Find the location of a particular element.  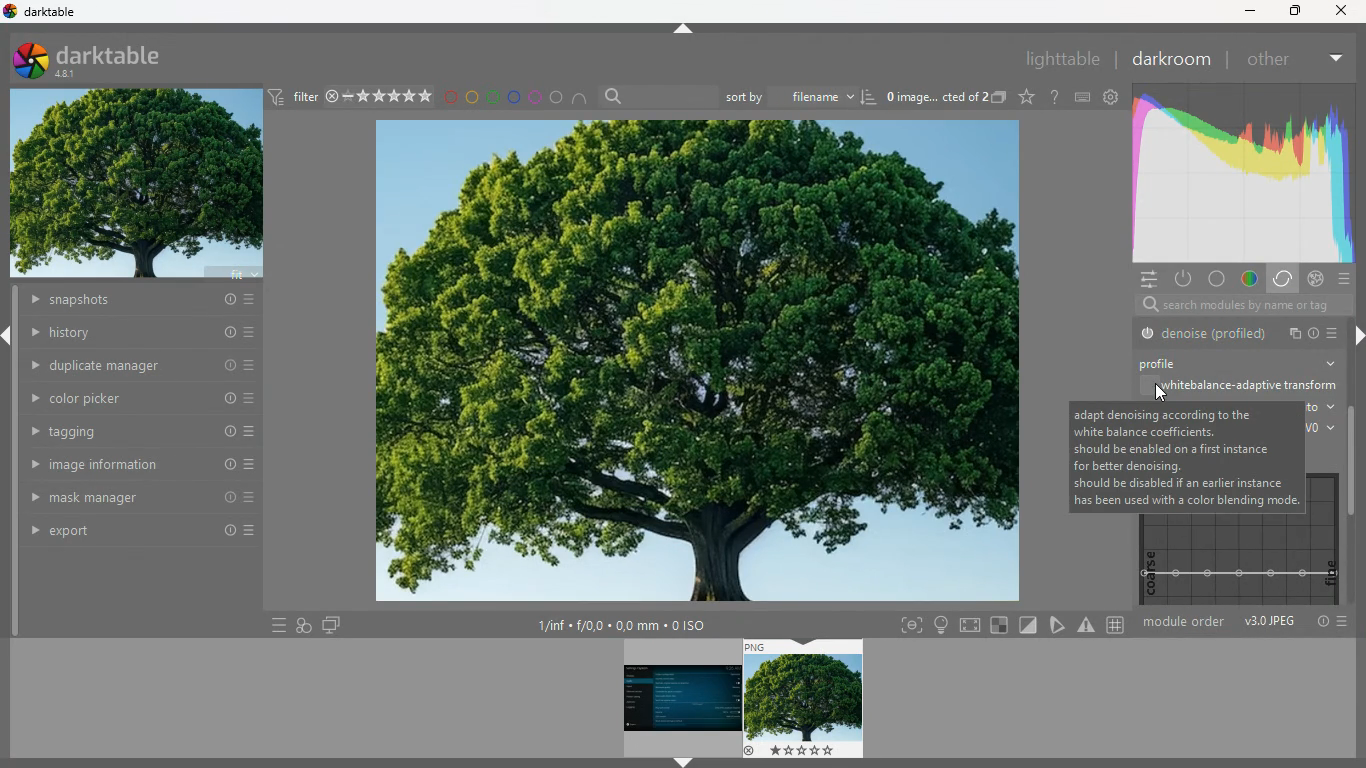

darkroom is located at coordinates (1170, 59).